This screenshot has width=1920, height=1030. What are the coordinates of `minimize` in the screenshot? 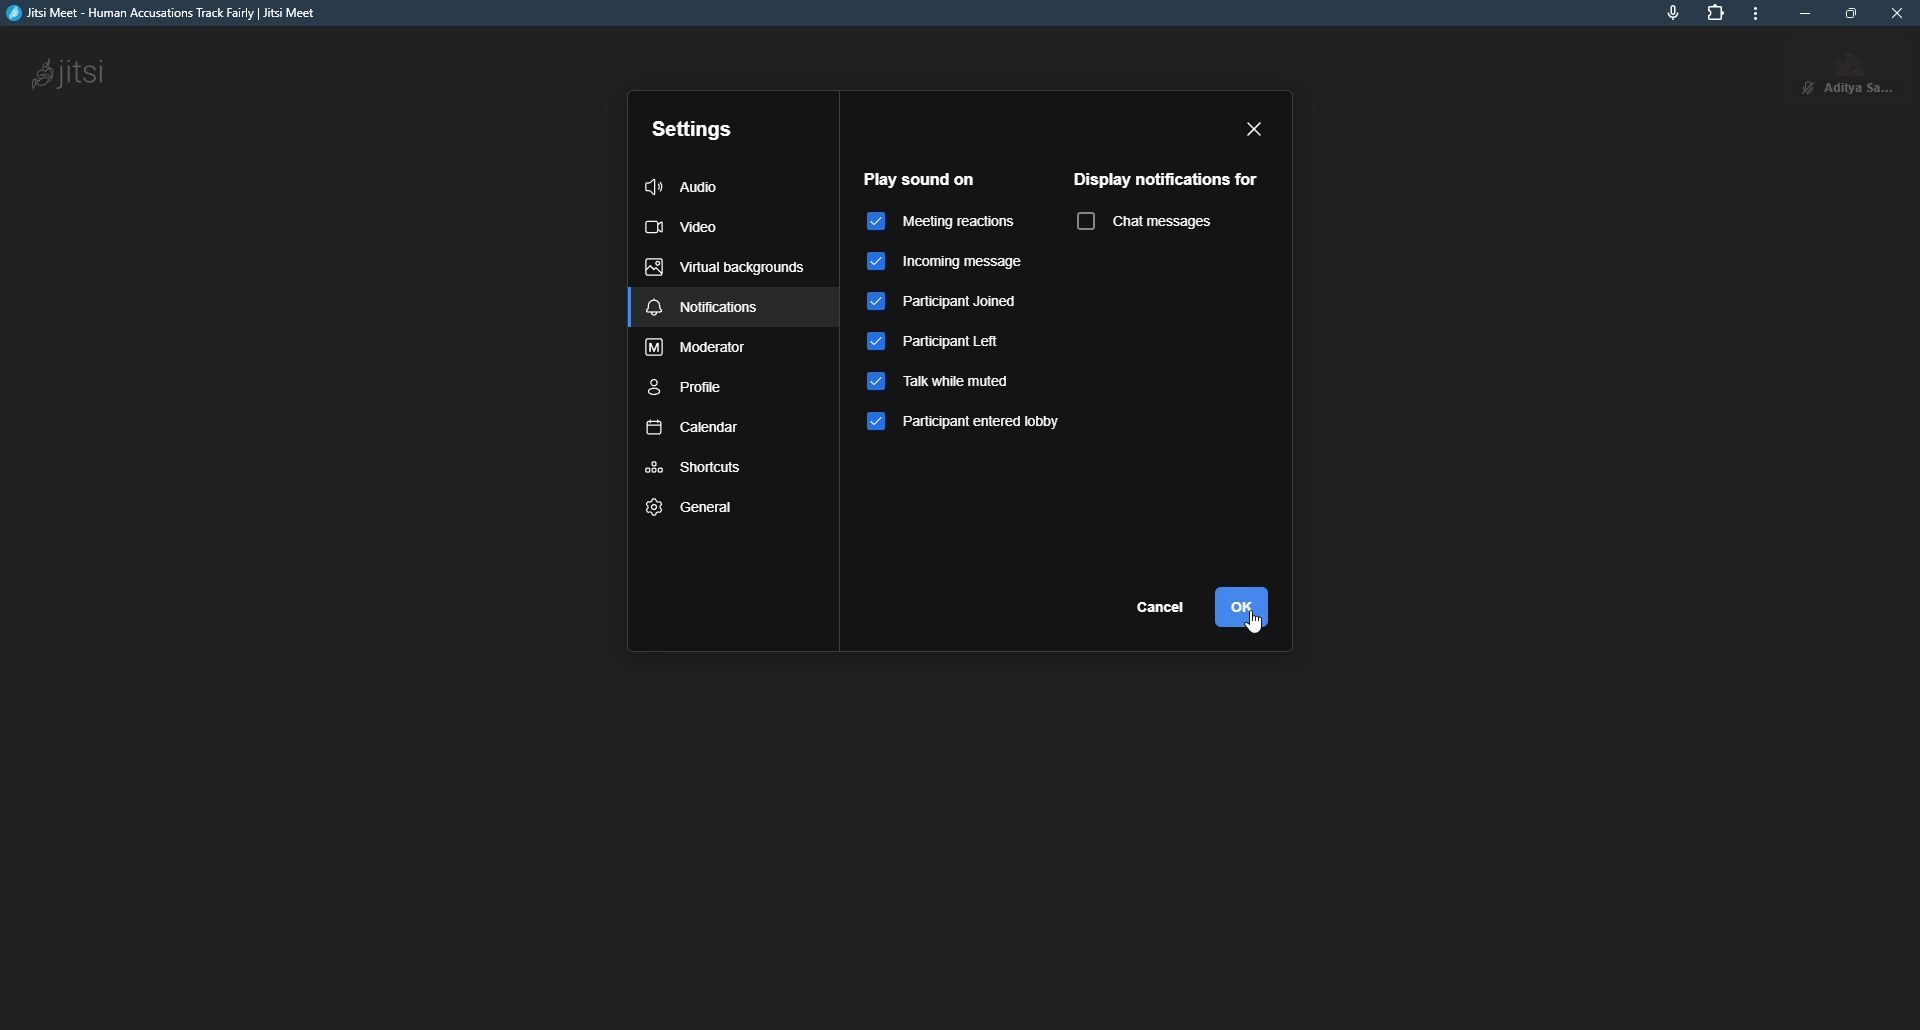 It's located at (1808, 15).